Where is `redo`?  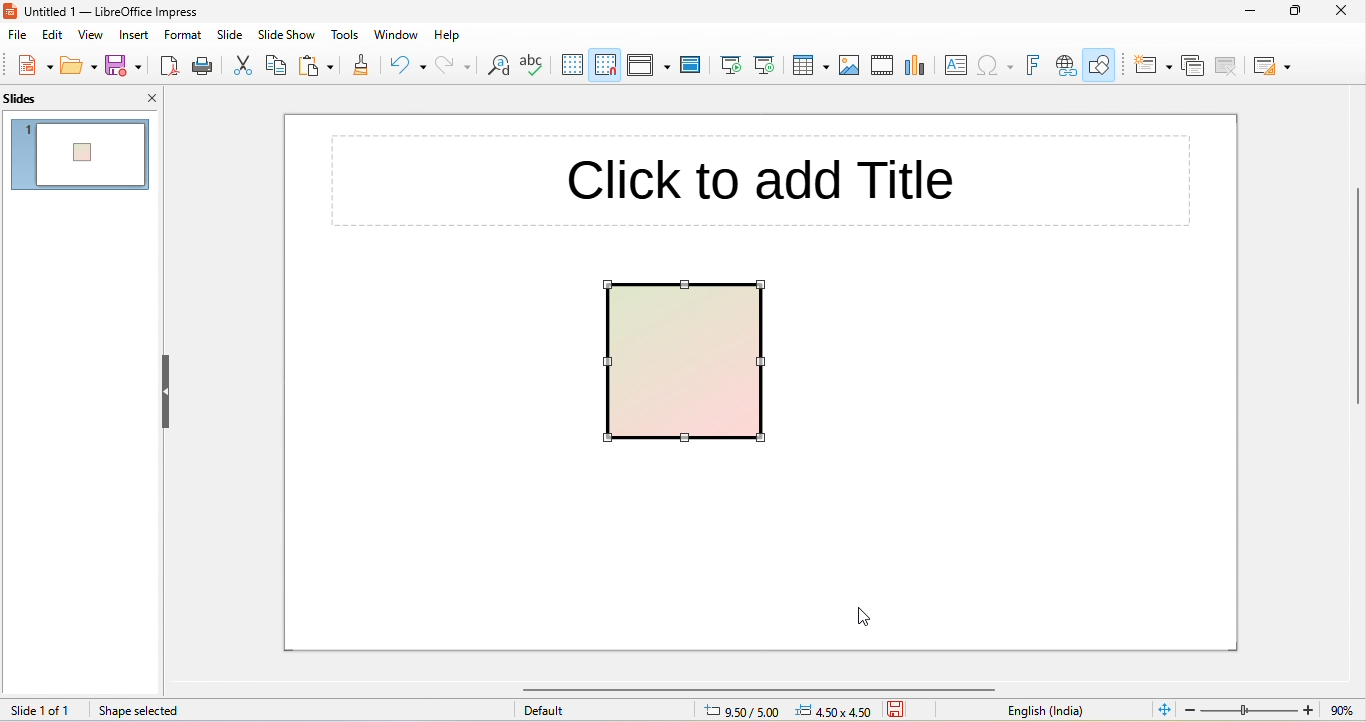
redo is located at coordinates (453, 63).